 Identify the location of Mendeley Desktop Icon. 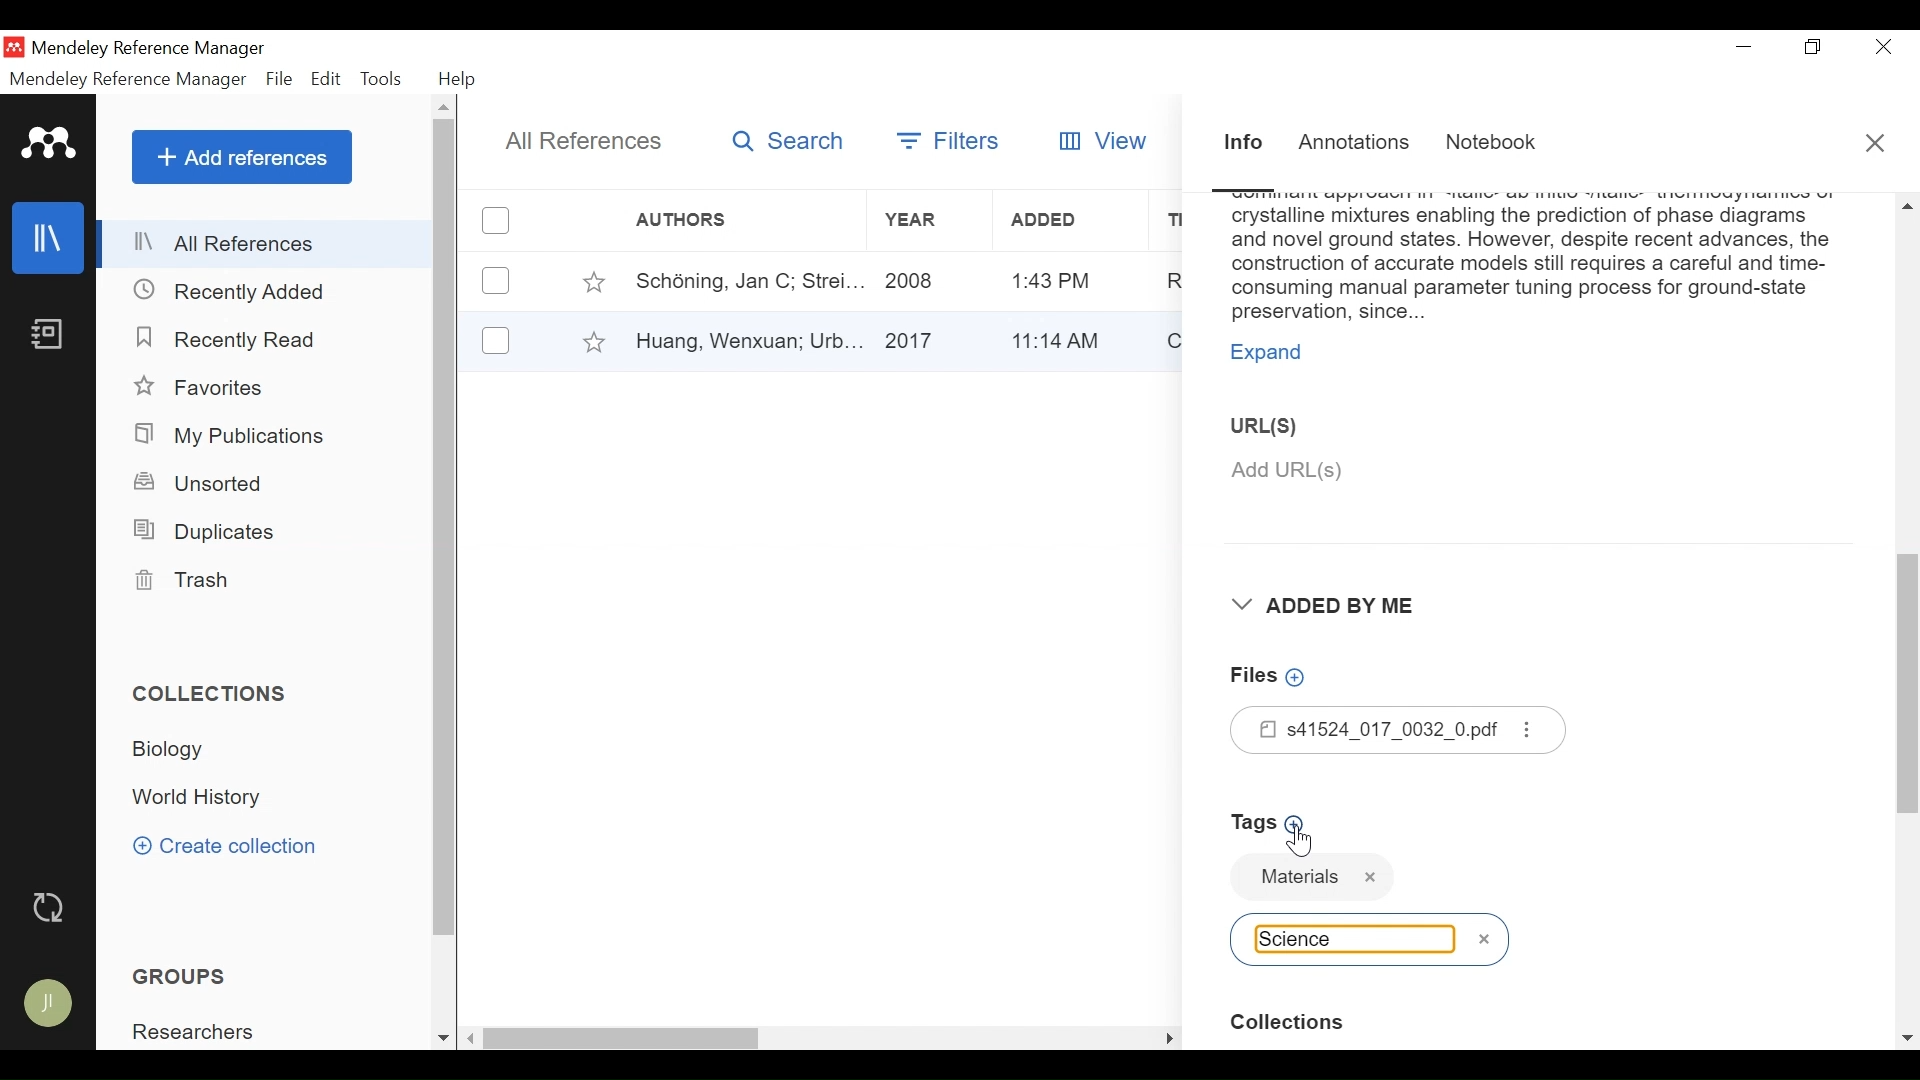
(13, 47).